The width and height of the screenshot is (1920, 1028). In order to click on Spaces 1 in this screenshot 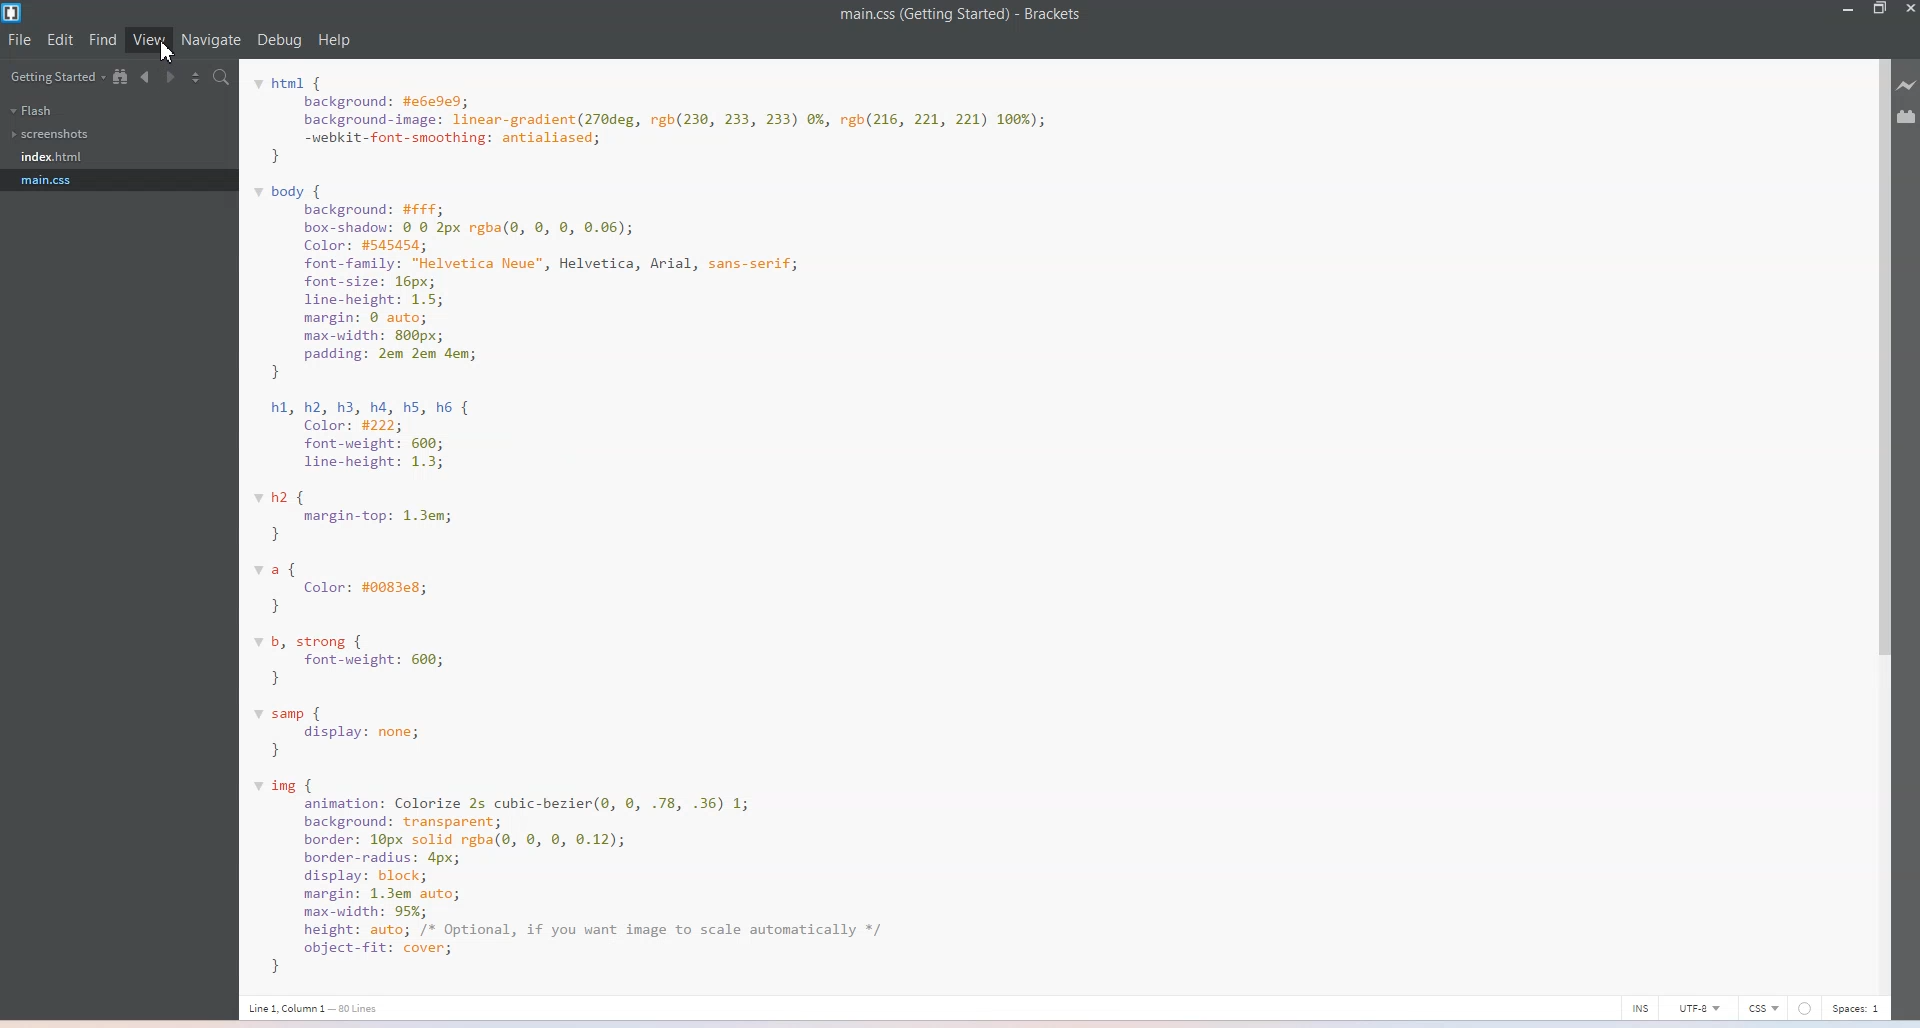, I will do `click(1858, 1008)`.